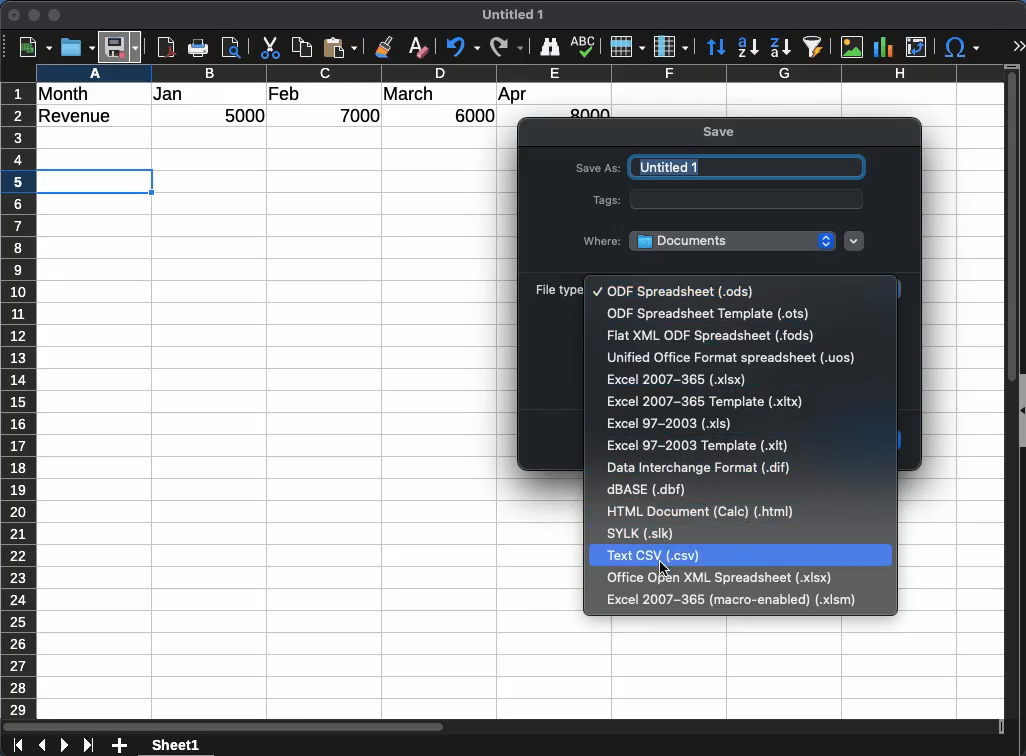 The height and width of the screenshot is (756, 1026). Describe the element at coordinates (558, 289) in the screenshot. I see `File type` at that location.